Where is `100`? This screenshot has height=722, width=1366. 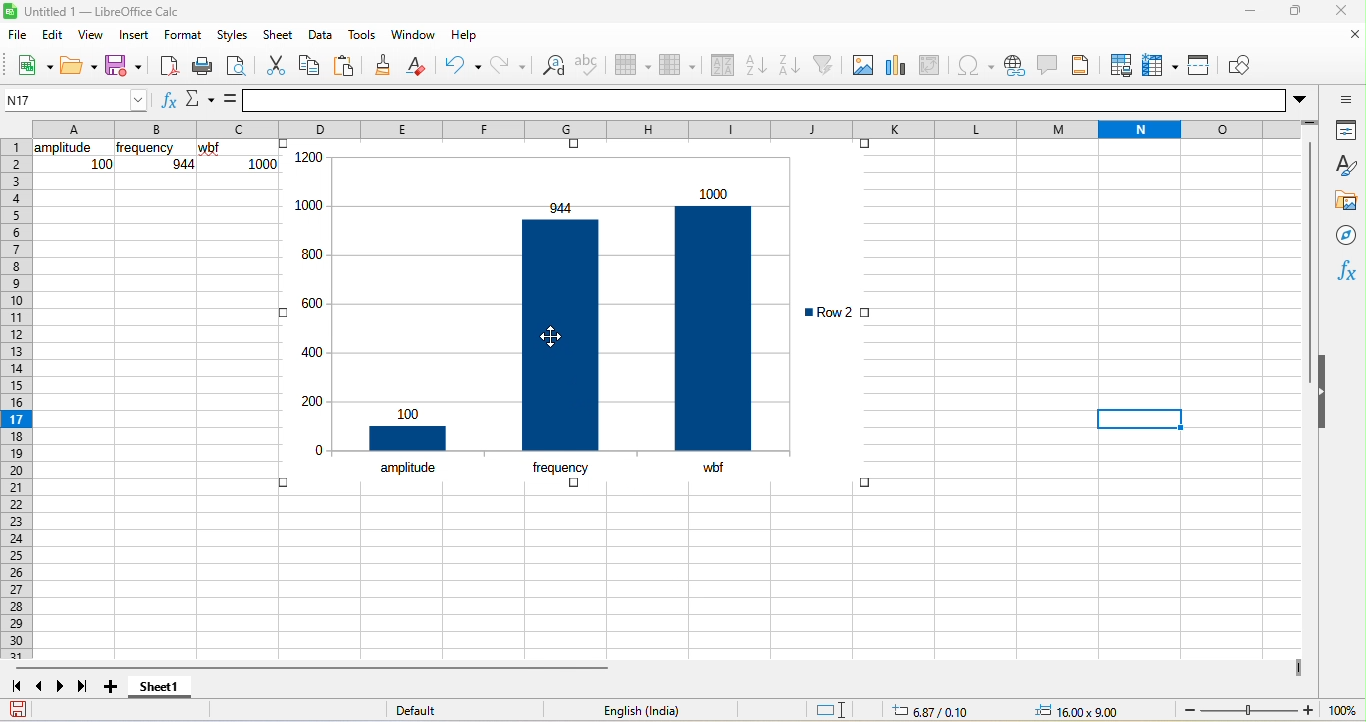 100 is located at coordinates (102, 164).